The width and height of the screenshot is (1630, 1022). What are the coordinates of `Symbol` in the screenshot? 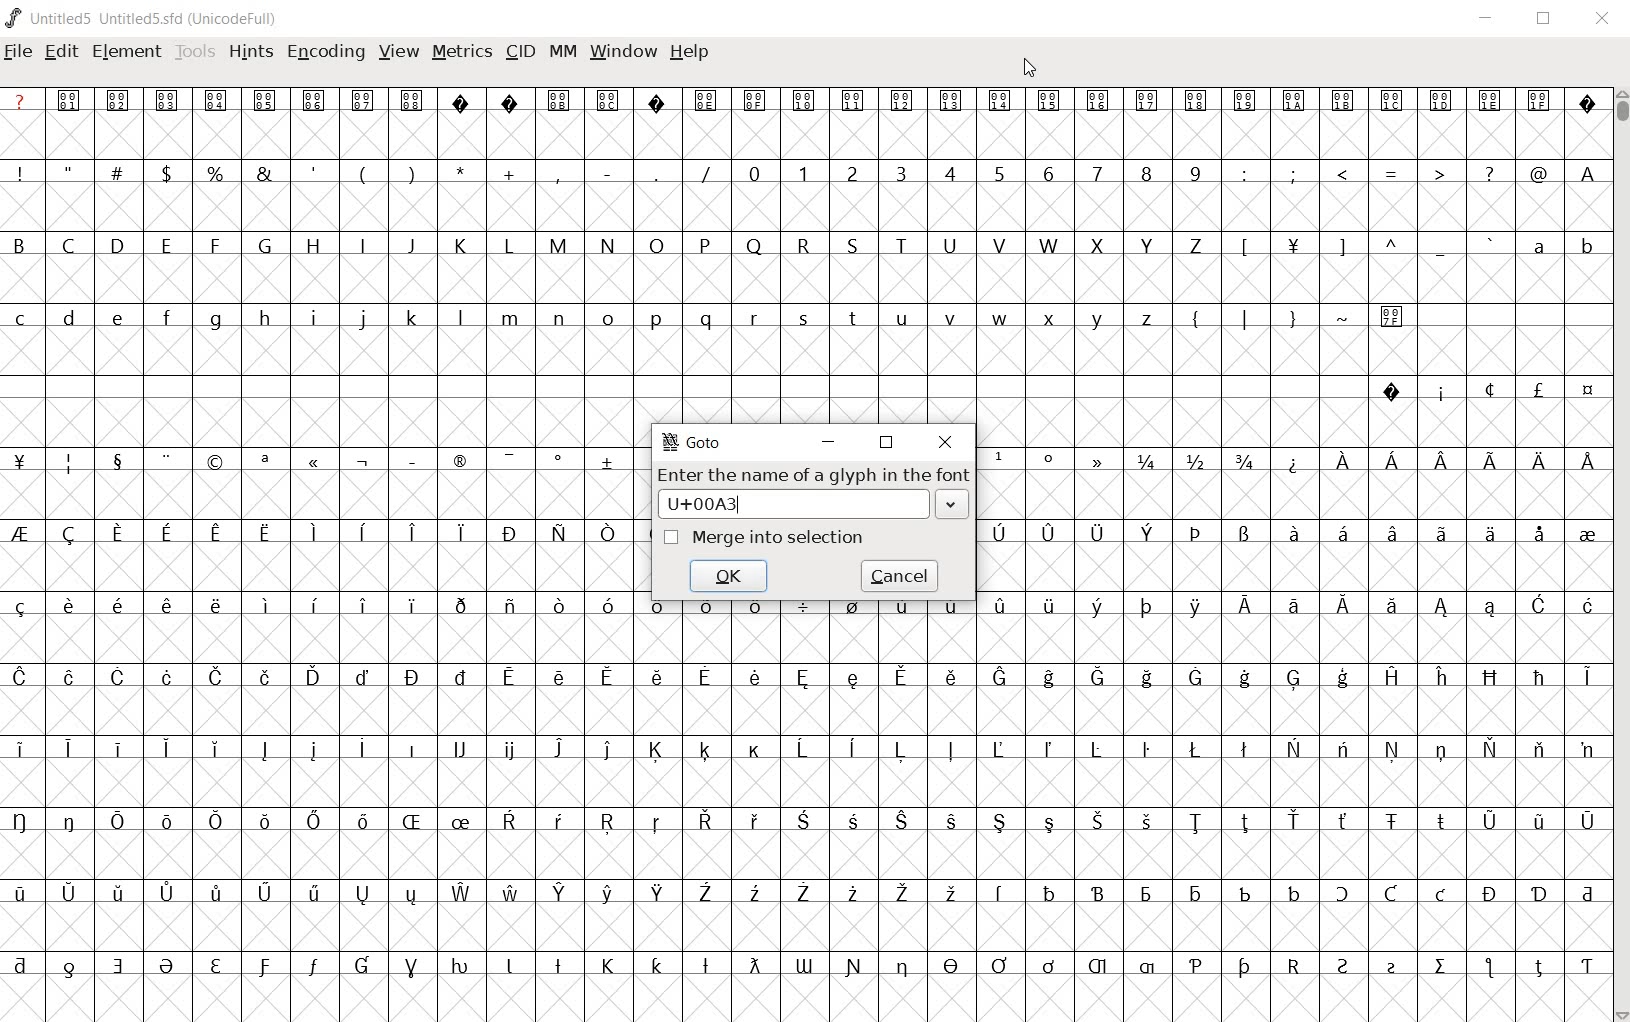 It's located at (165, 460).